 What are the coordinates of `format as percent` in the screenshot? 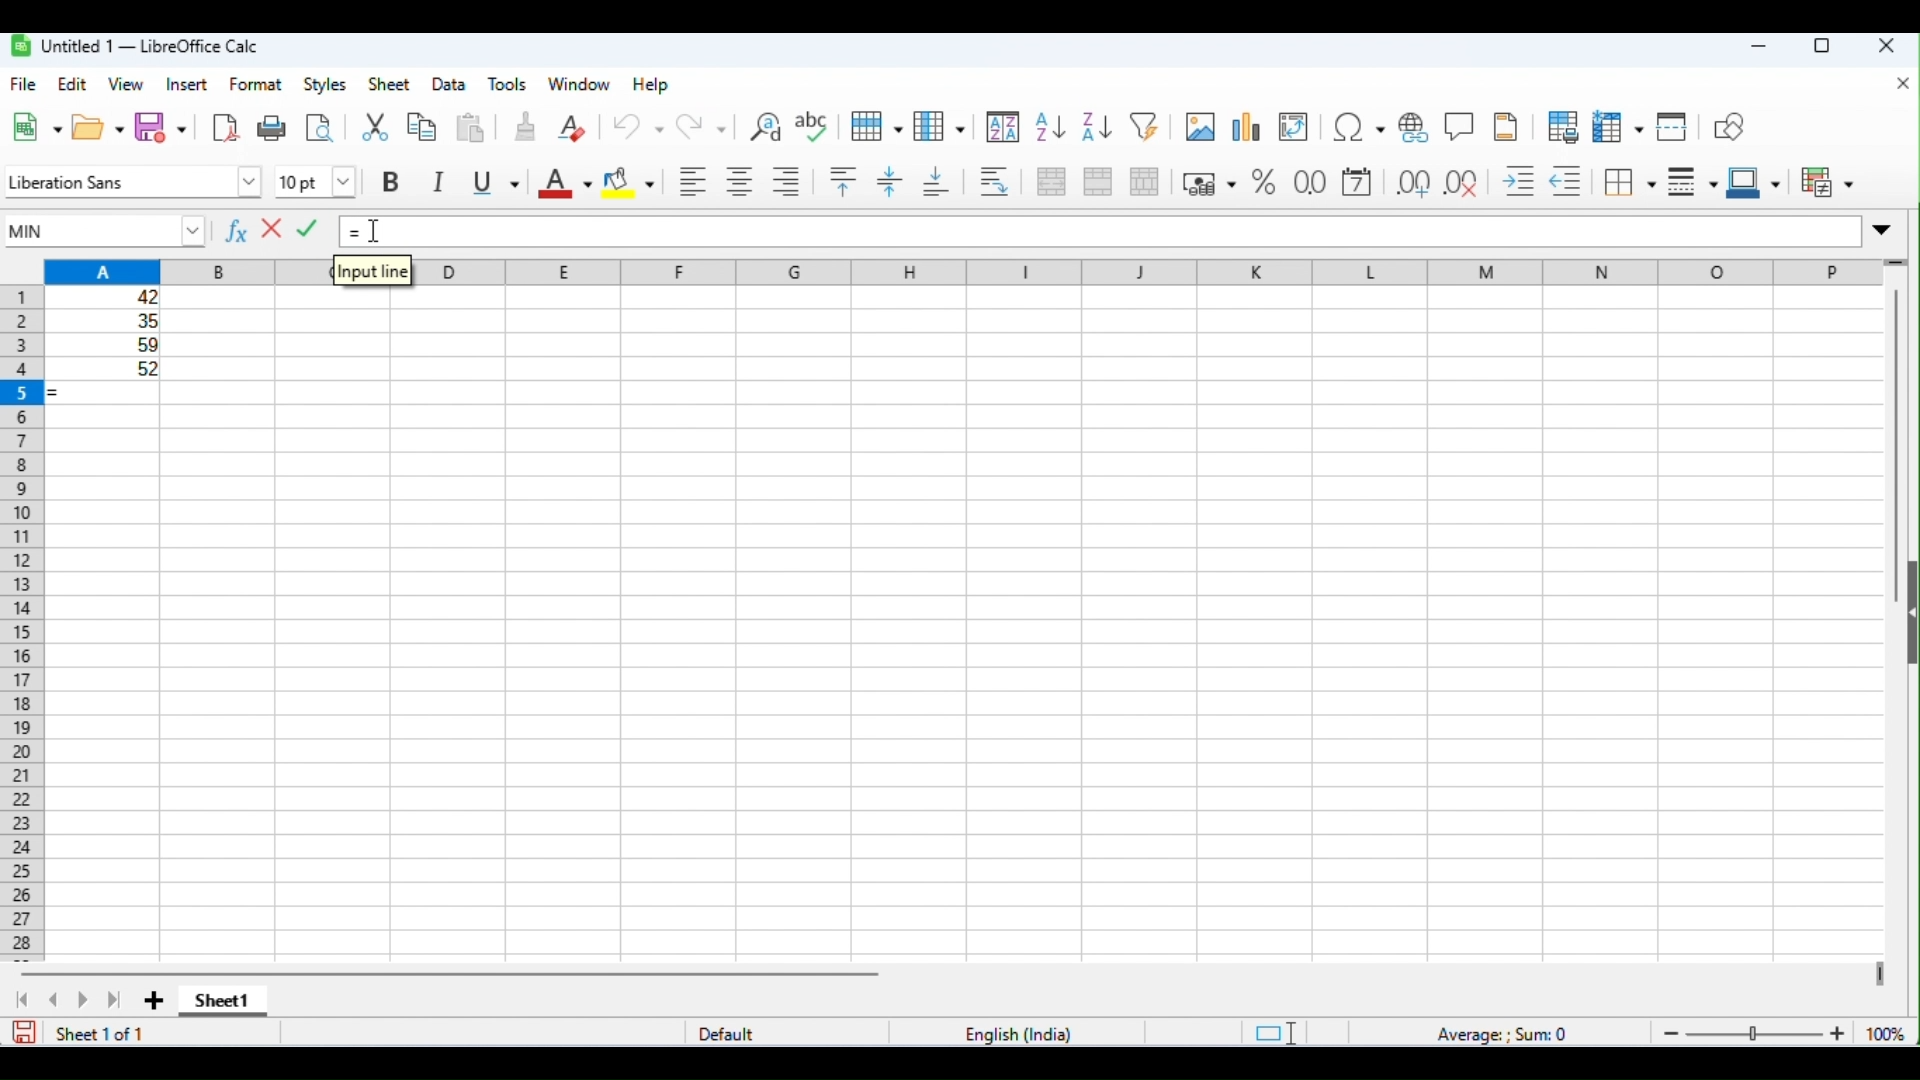 It's located at (1262, 182).